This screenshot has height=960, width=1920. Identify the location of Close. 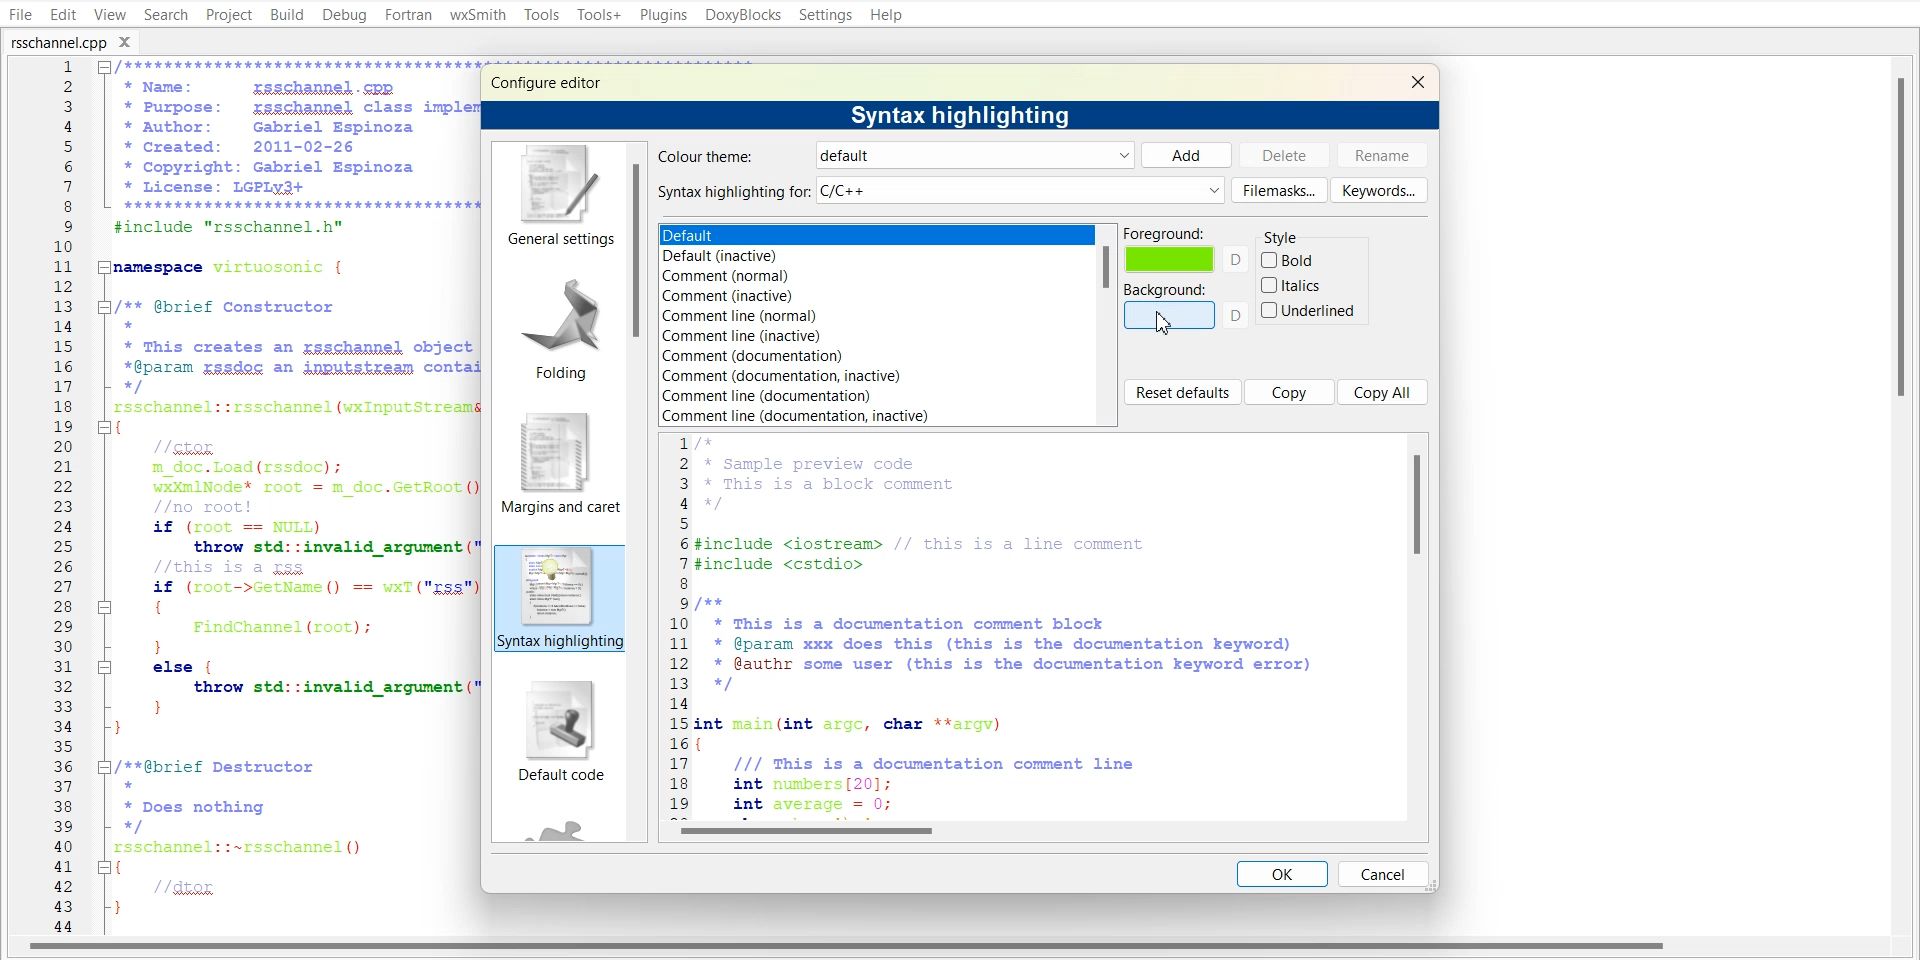
(131, 41).